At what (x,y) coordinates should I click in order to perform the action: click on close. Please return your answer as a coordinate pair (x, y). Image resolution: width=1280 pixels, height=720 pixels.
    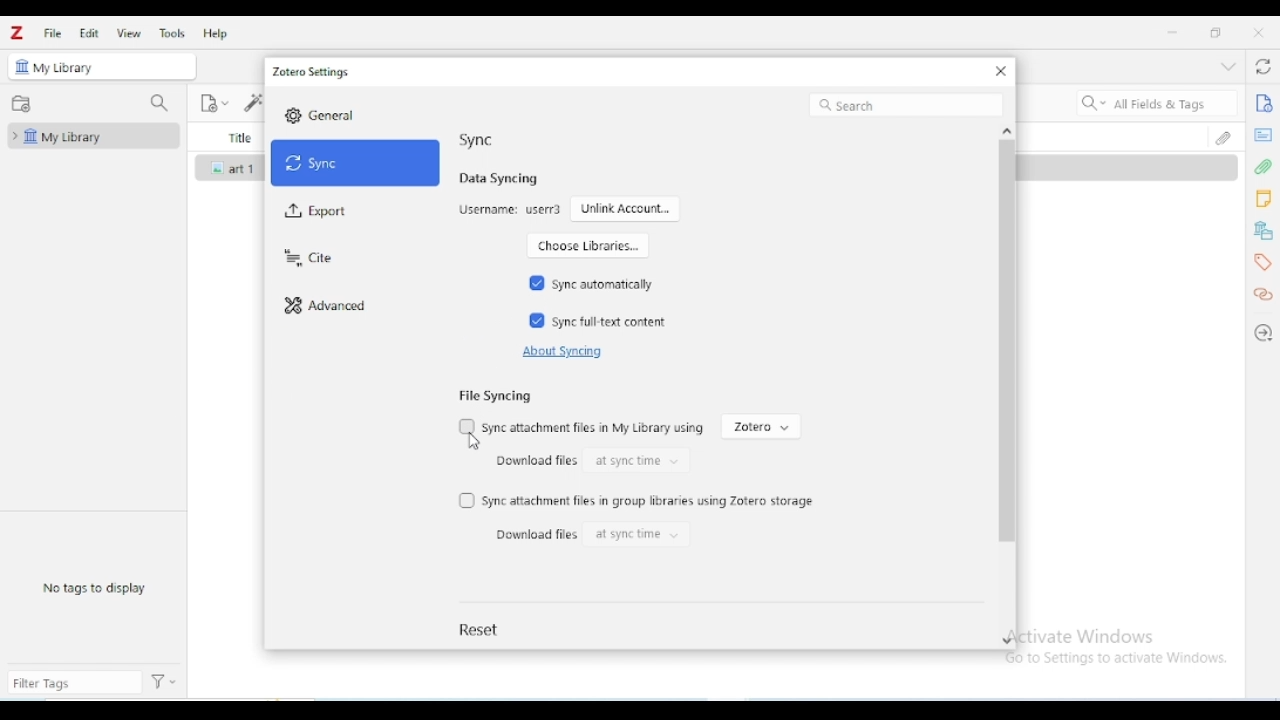
    Looking at the image, I should click on (1001, 71).